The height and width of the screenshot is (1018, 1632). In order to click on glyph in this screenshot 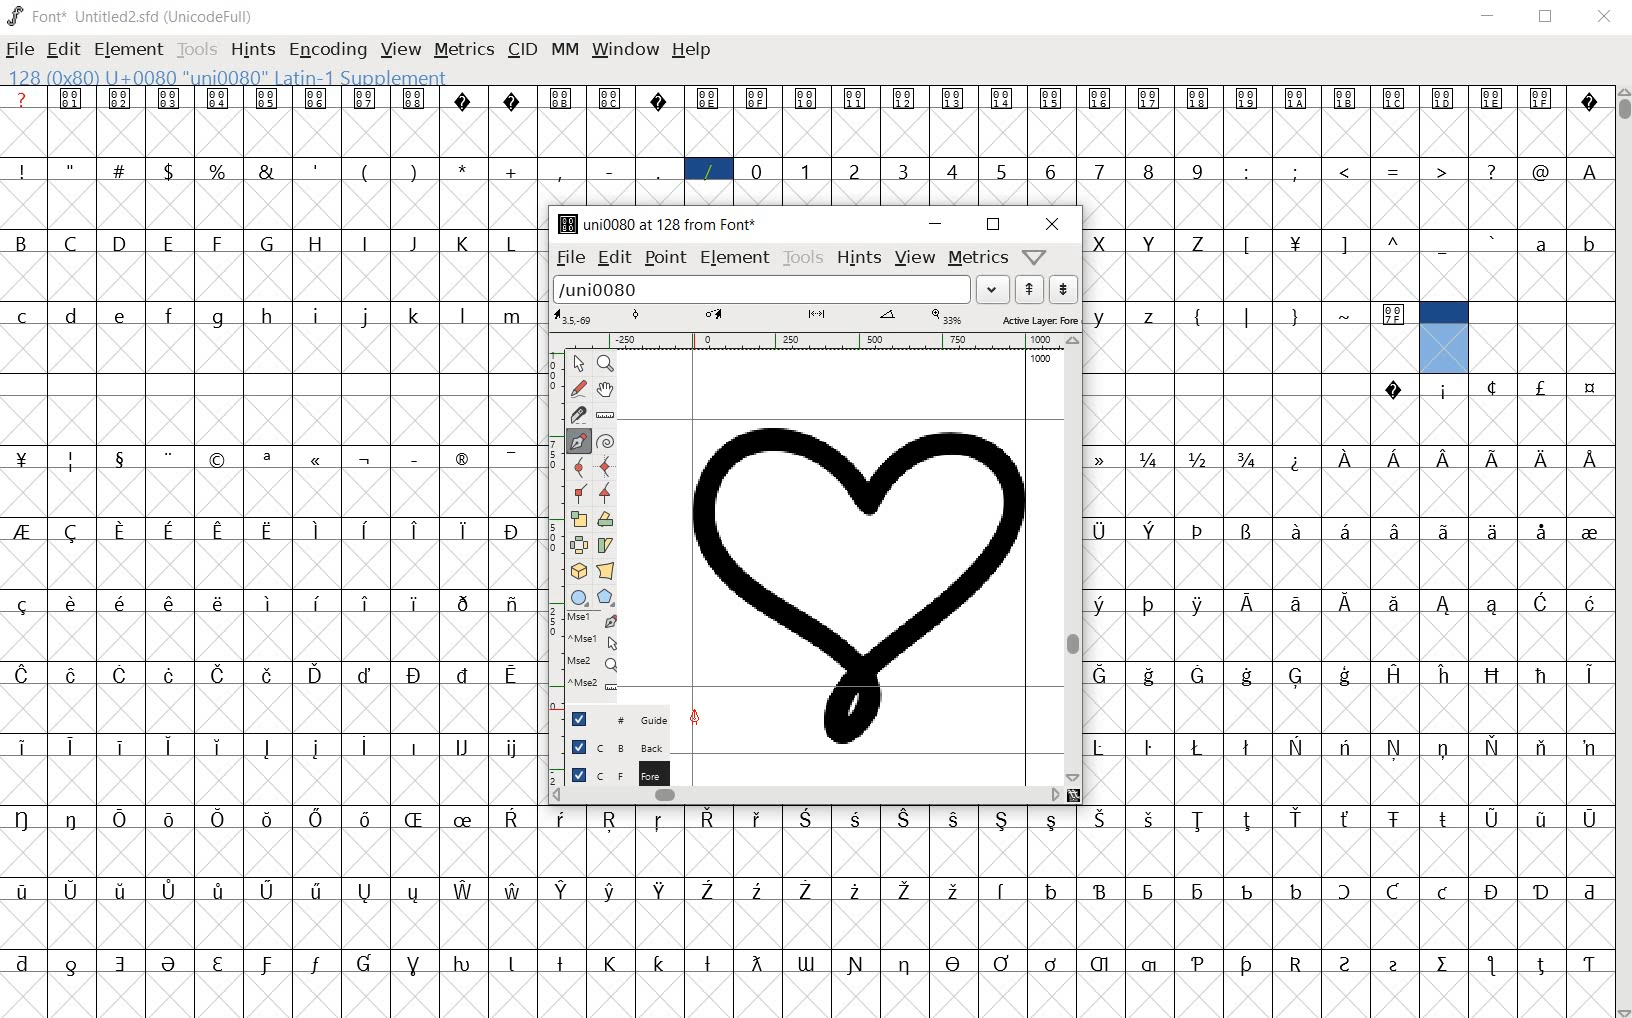, I will do `click(217, 171)`.